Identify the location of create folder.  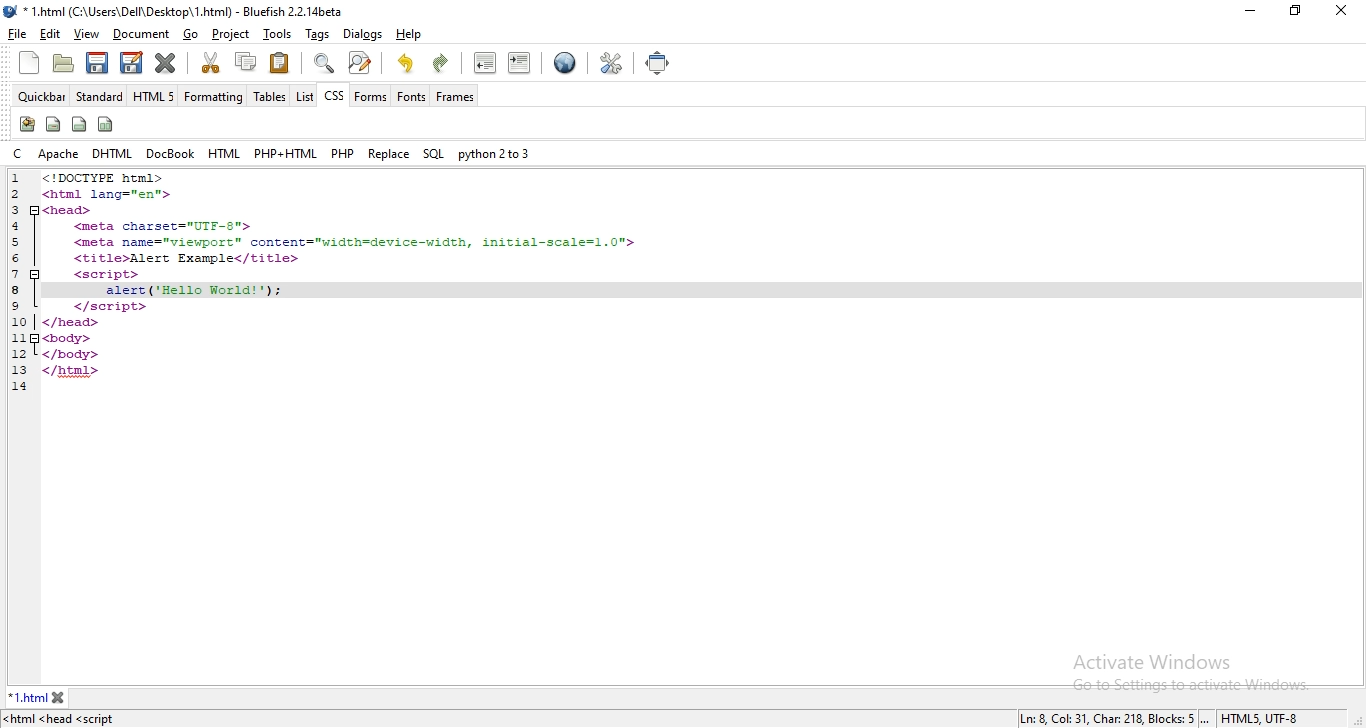
(65, 64).